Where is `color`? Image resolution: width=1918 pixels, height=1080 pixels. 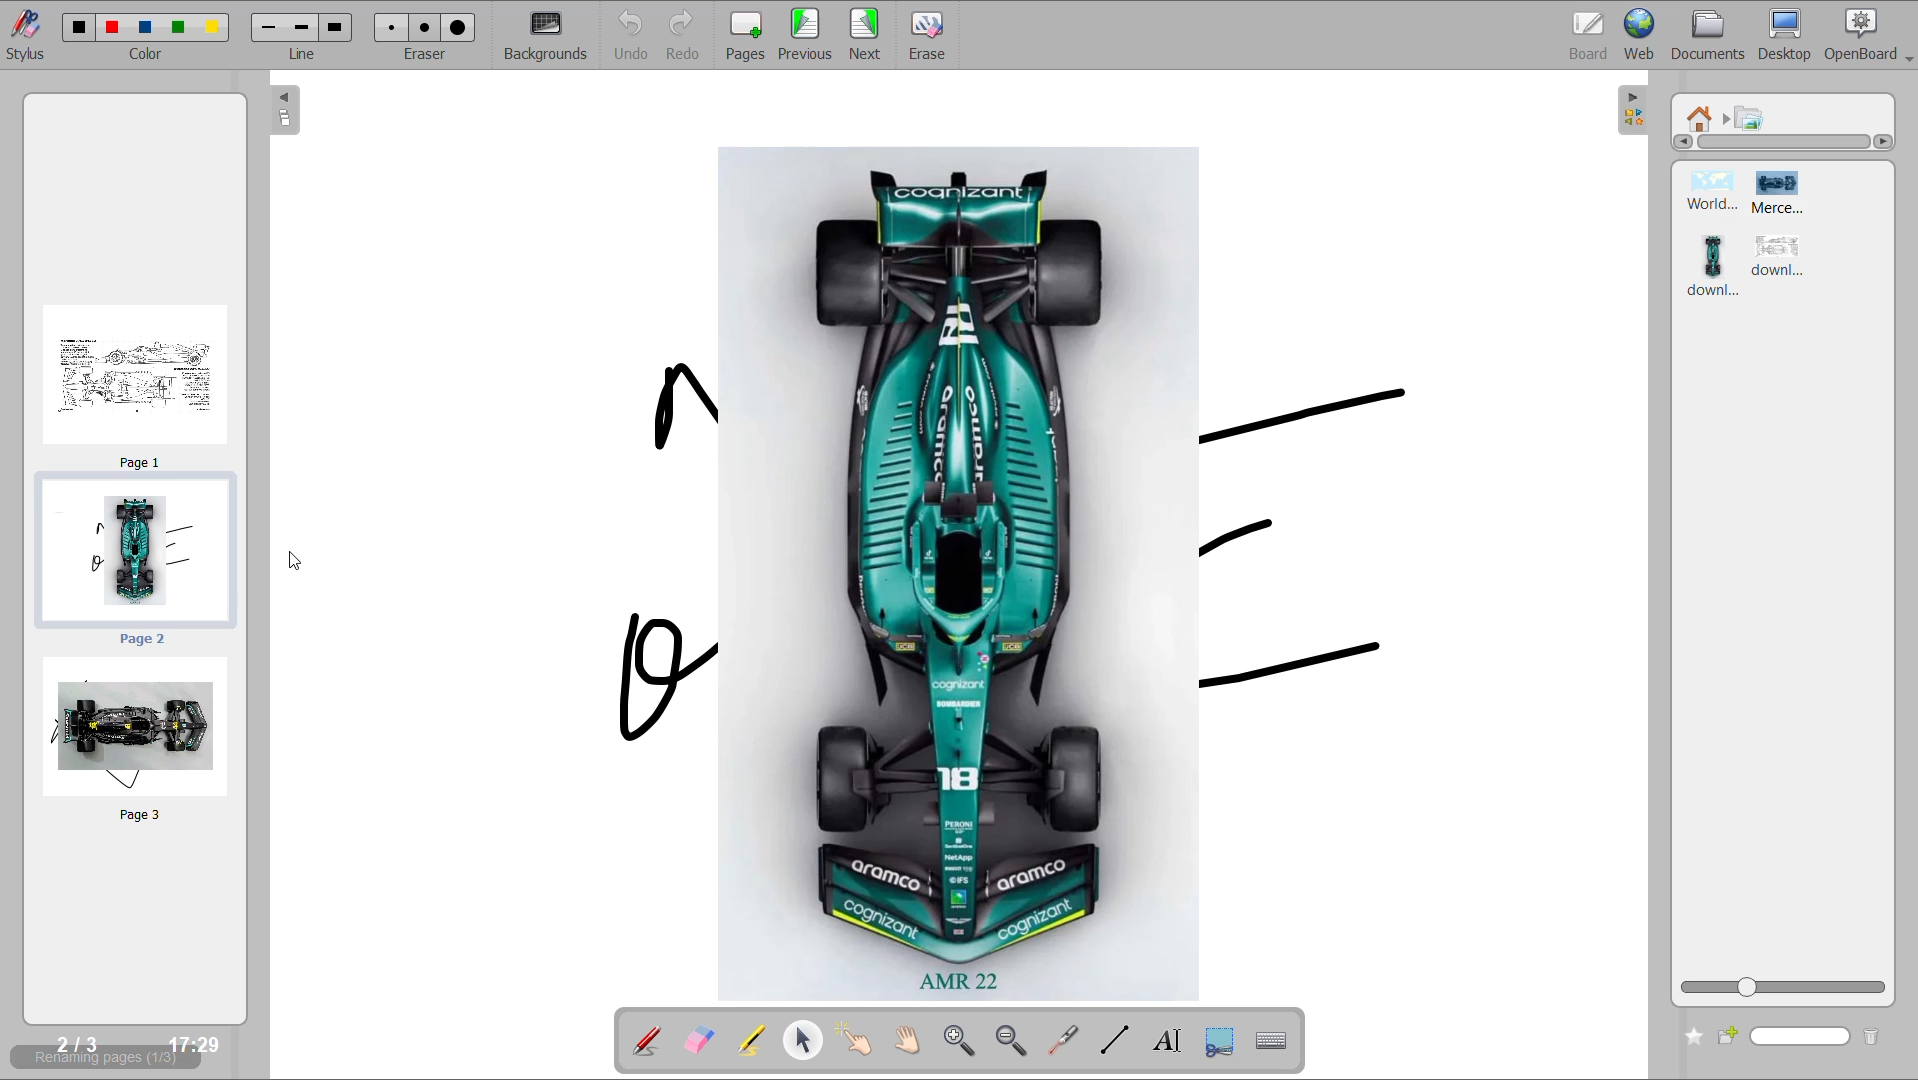
color is located at coordinates (145, 57).